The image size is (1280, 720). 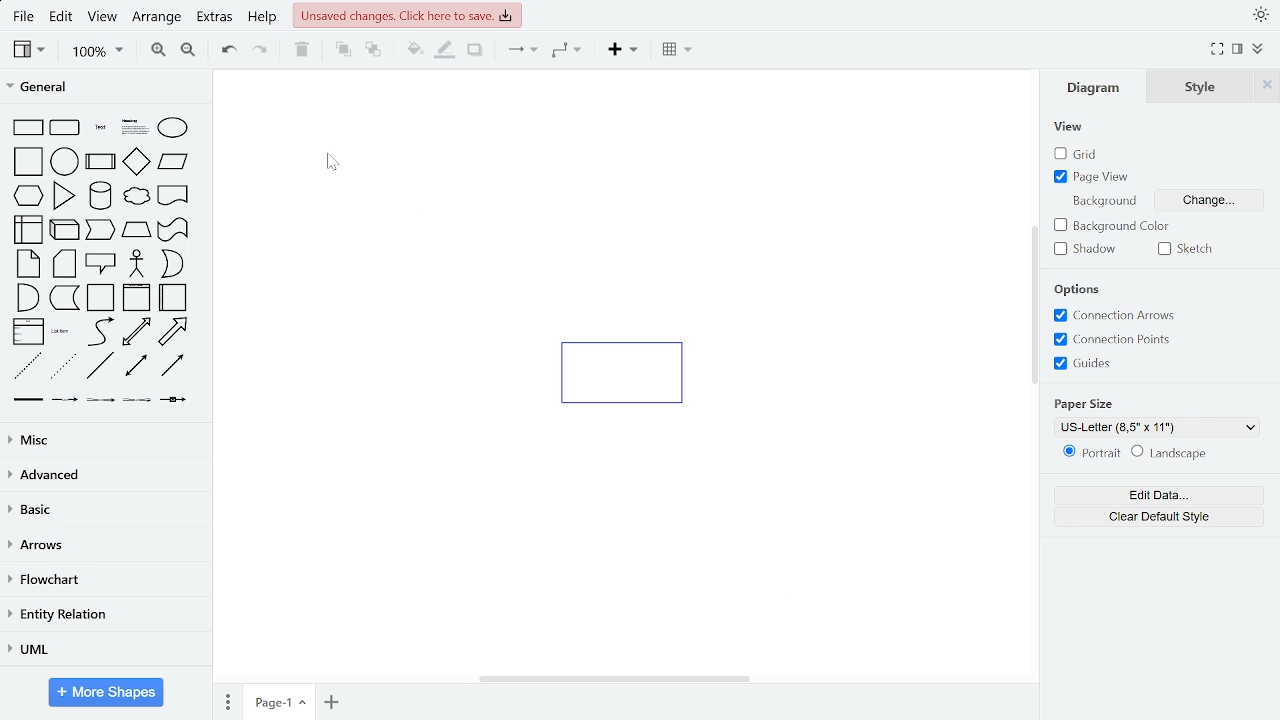 What do you see at coordinates (104, 259) in the screenshot?
I see `general shapes` at bounding box center [104, 259].